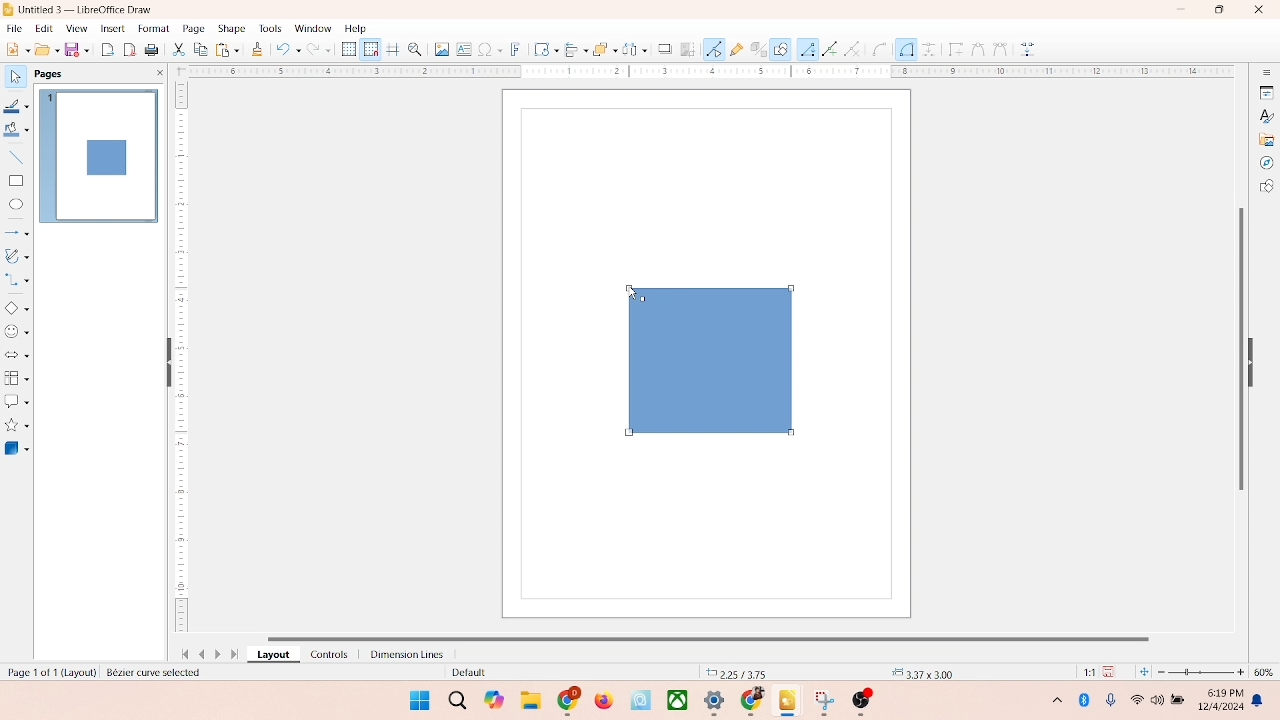 Image resolution: width=1280 pixels, height=720 pixels. Describe the element at coordinates (737, 671) in the screenshot. I see `coordinates` at that location.